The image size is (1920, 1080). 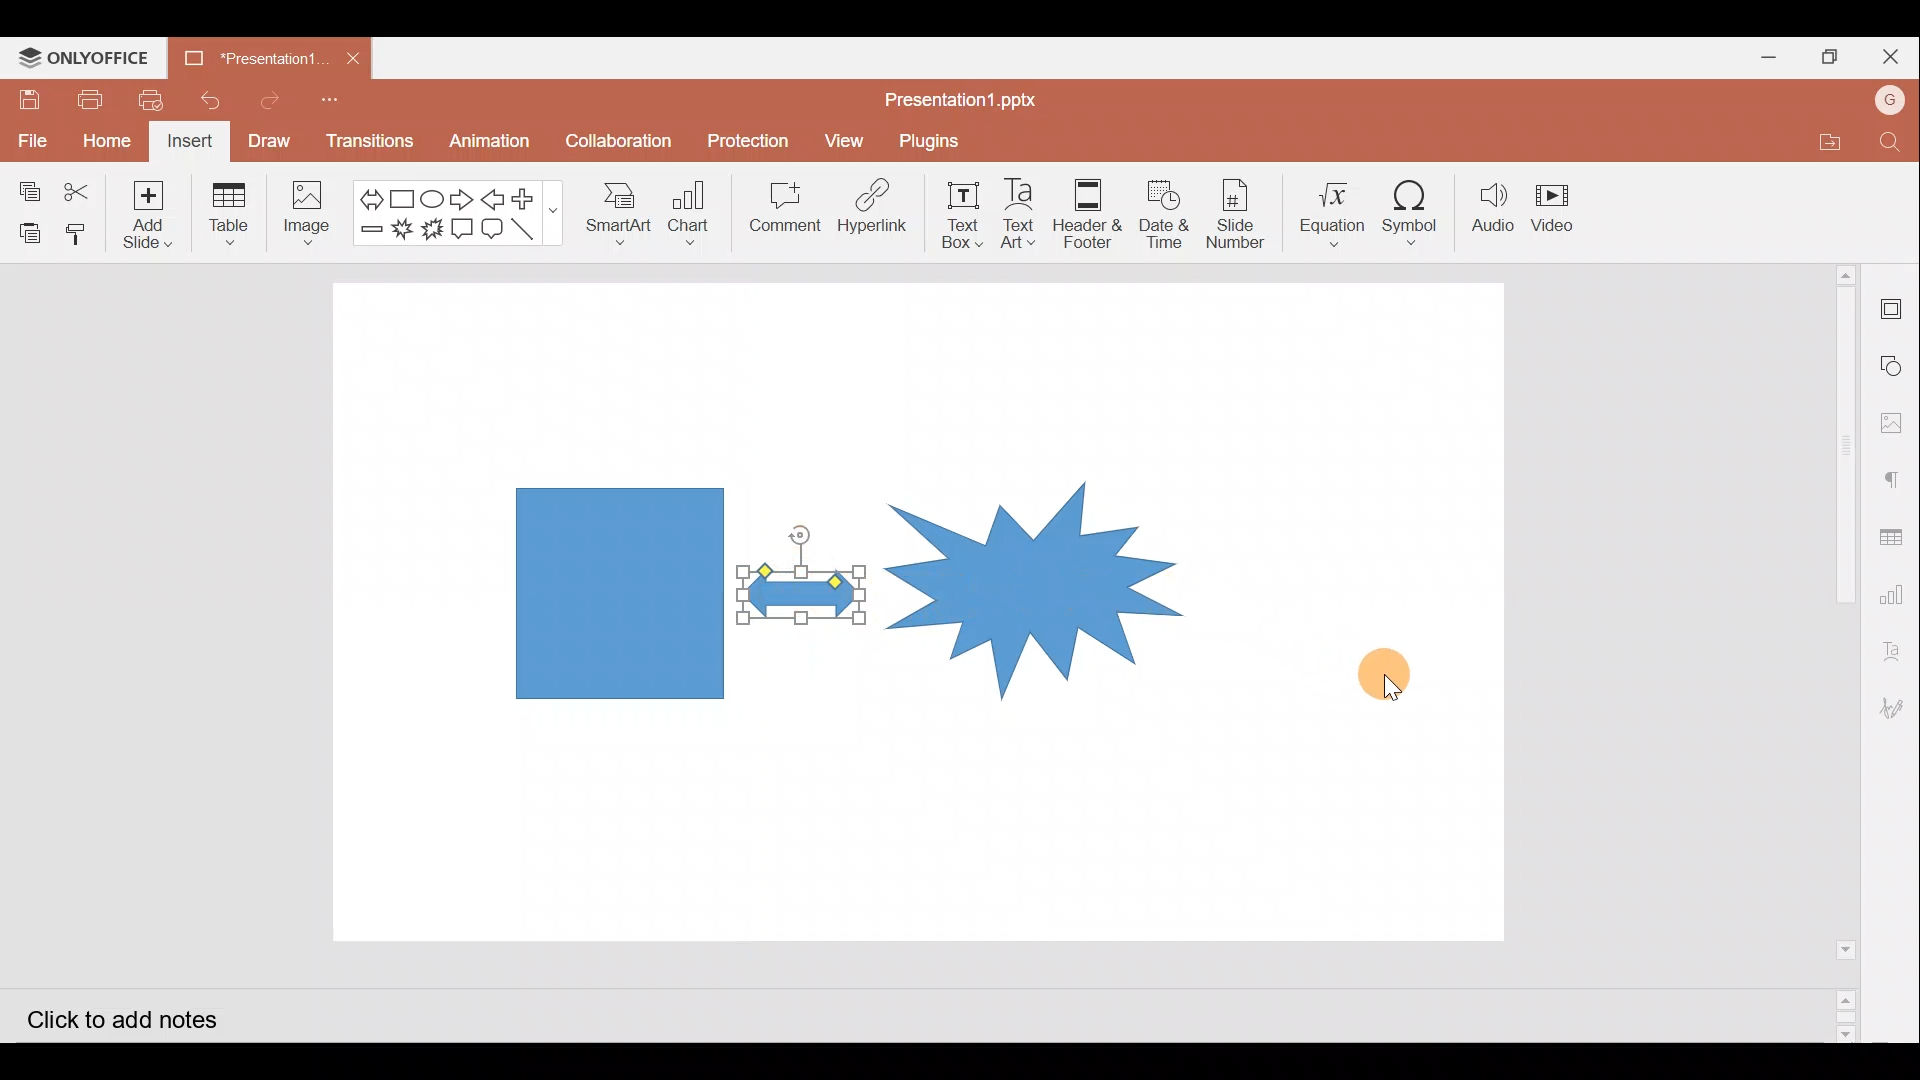 What do you see at coordinates (227, 217) in the screenshot?
I see `Table` at bounding box center [227, 217].